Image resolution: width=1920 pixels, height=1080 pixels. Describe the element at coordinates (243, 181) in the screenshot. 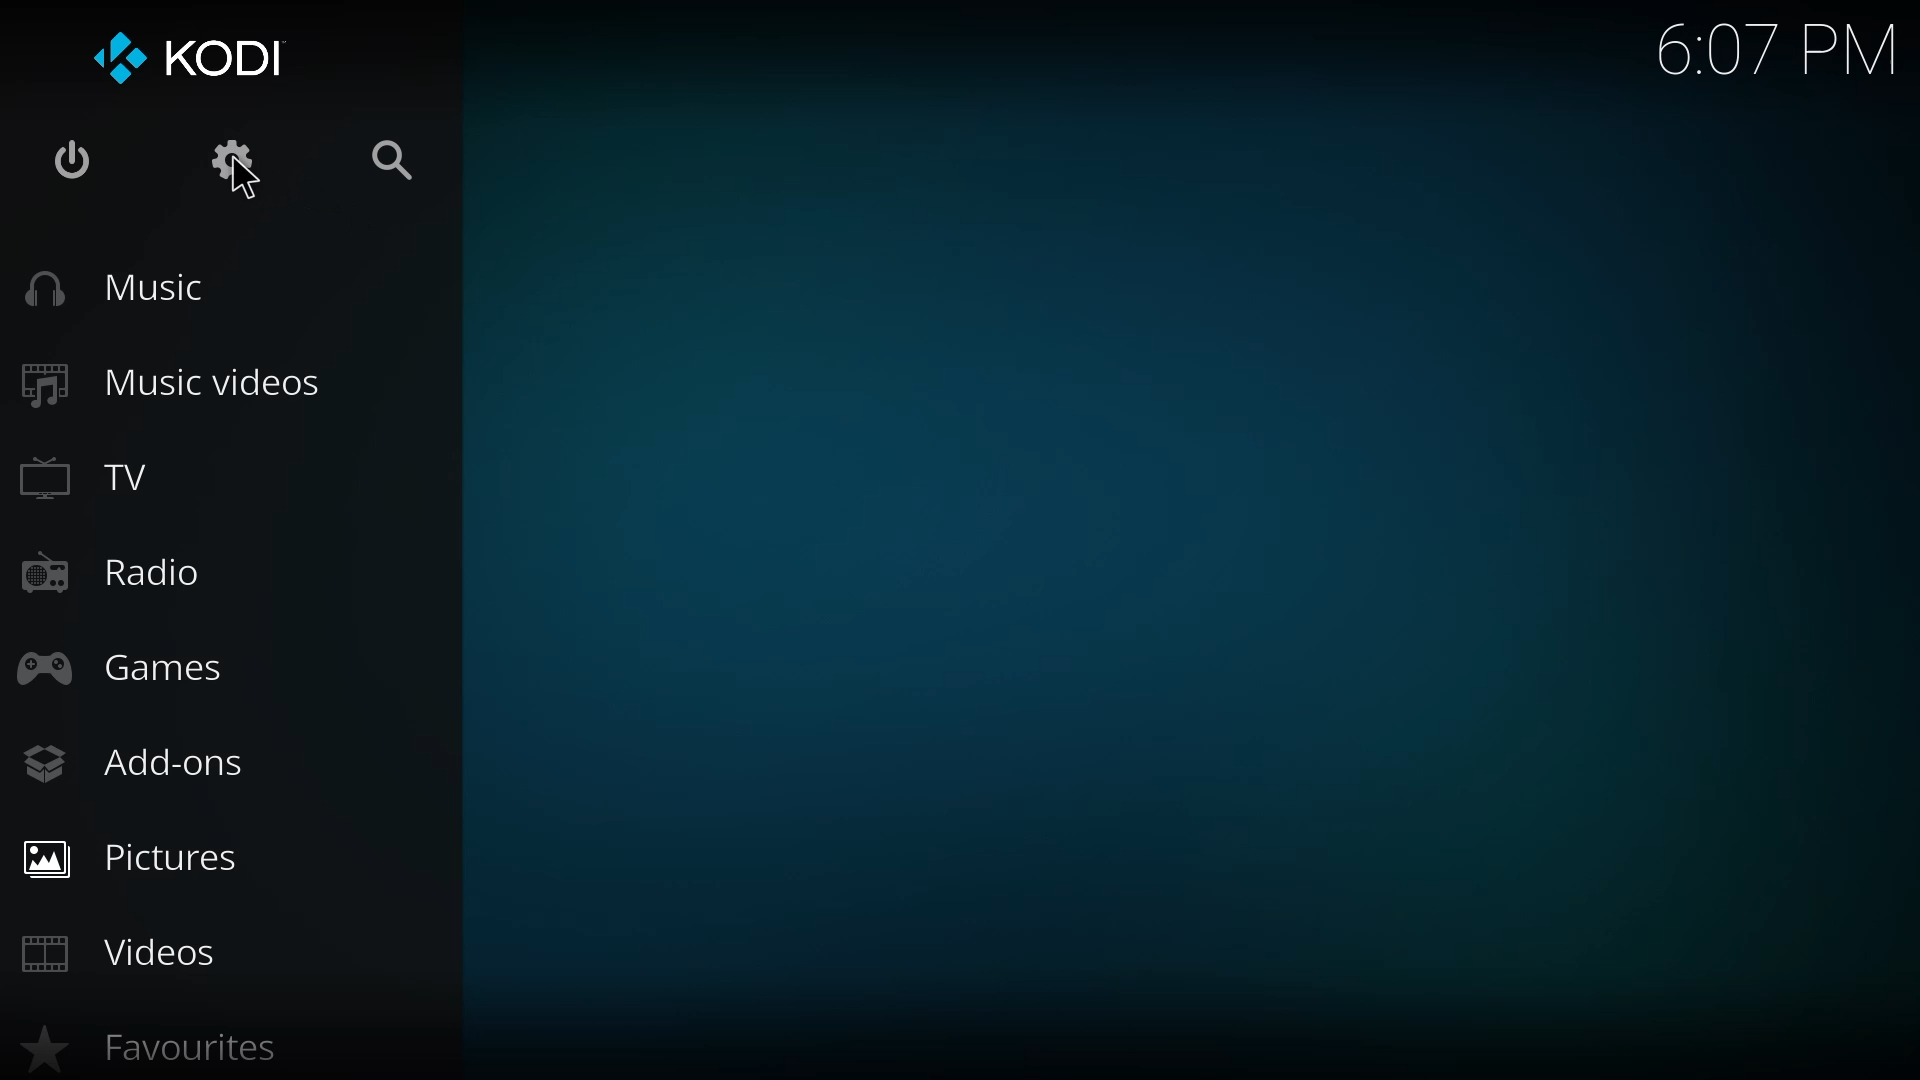

I see `cursor` at that location.